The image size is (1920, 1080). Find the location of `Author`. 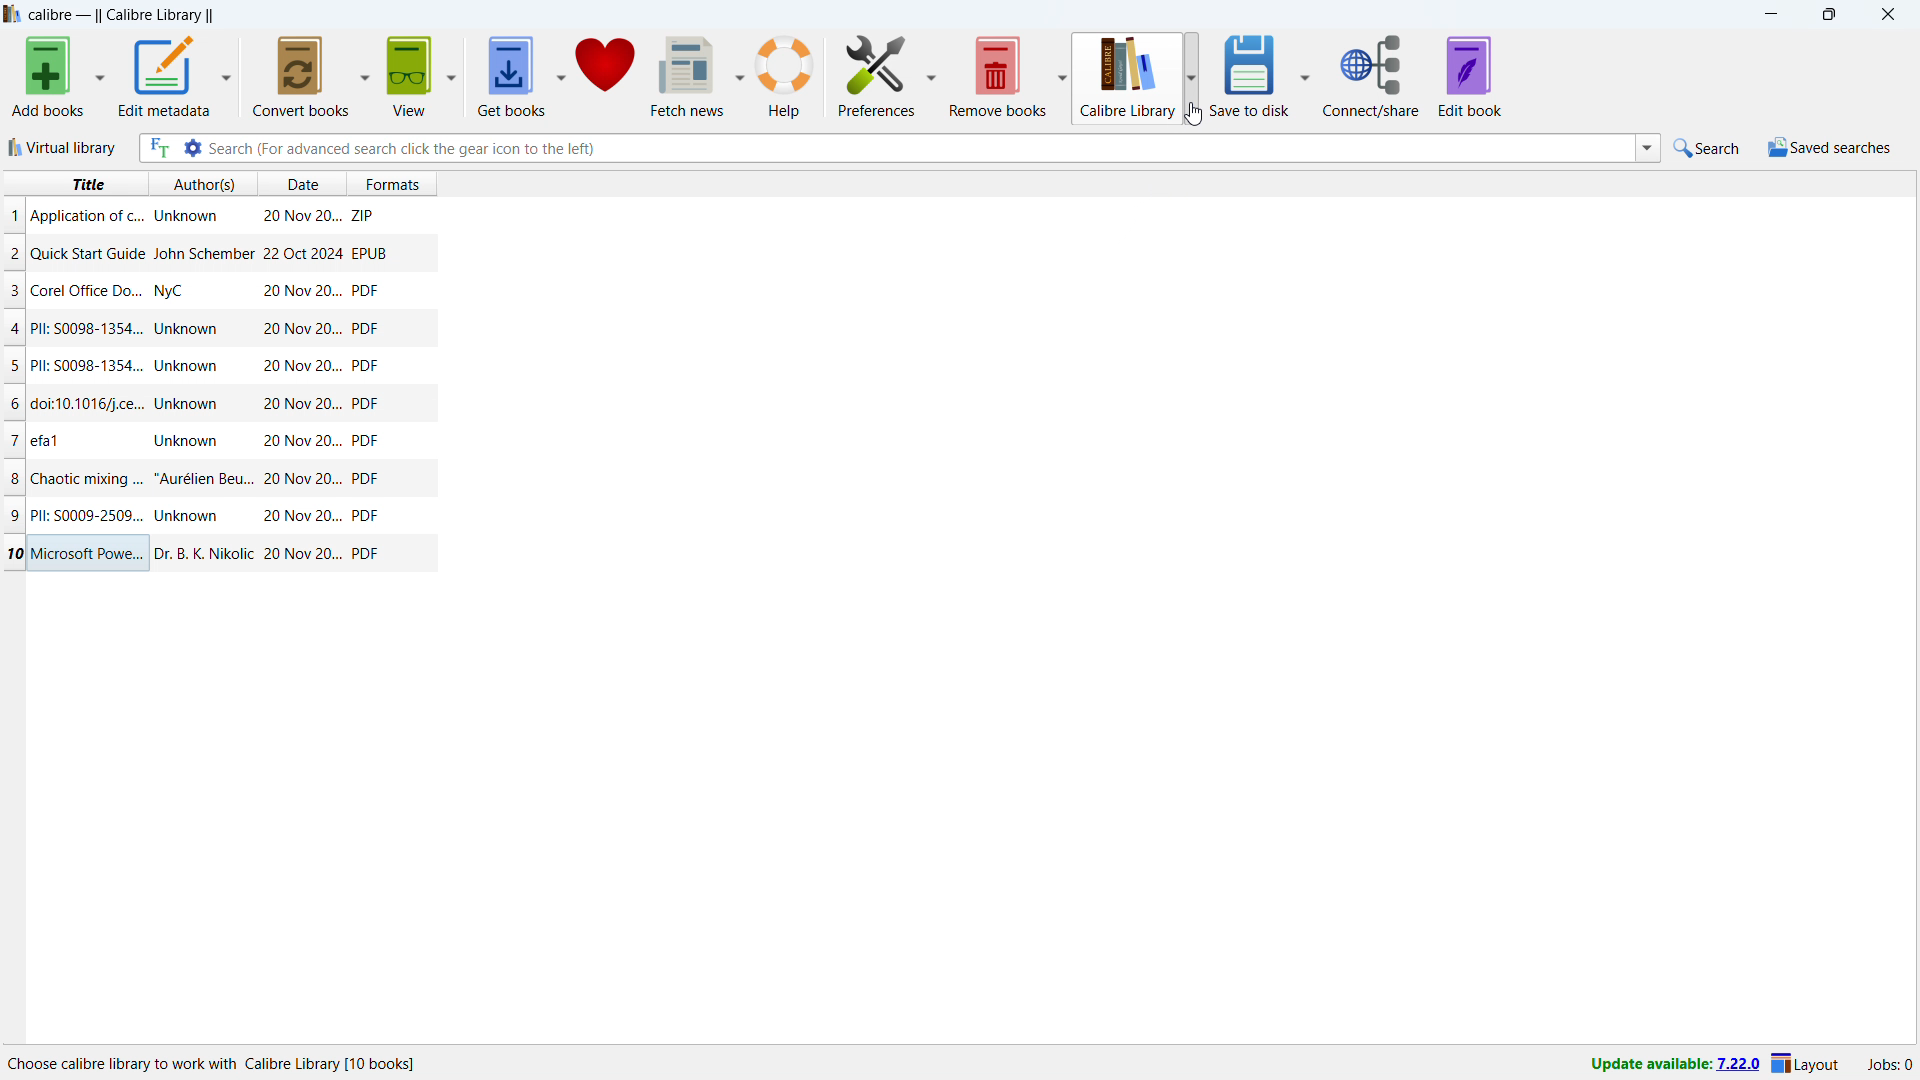

Author is located at coordinates (202, 253).